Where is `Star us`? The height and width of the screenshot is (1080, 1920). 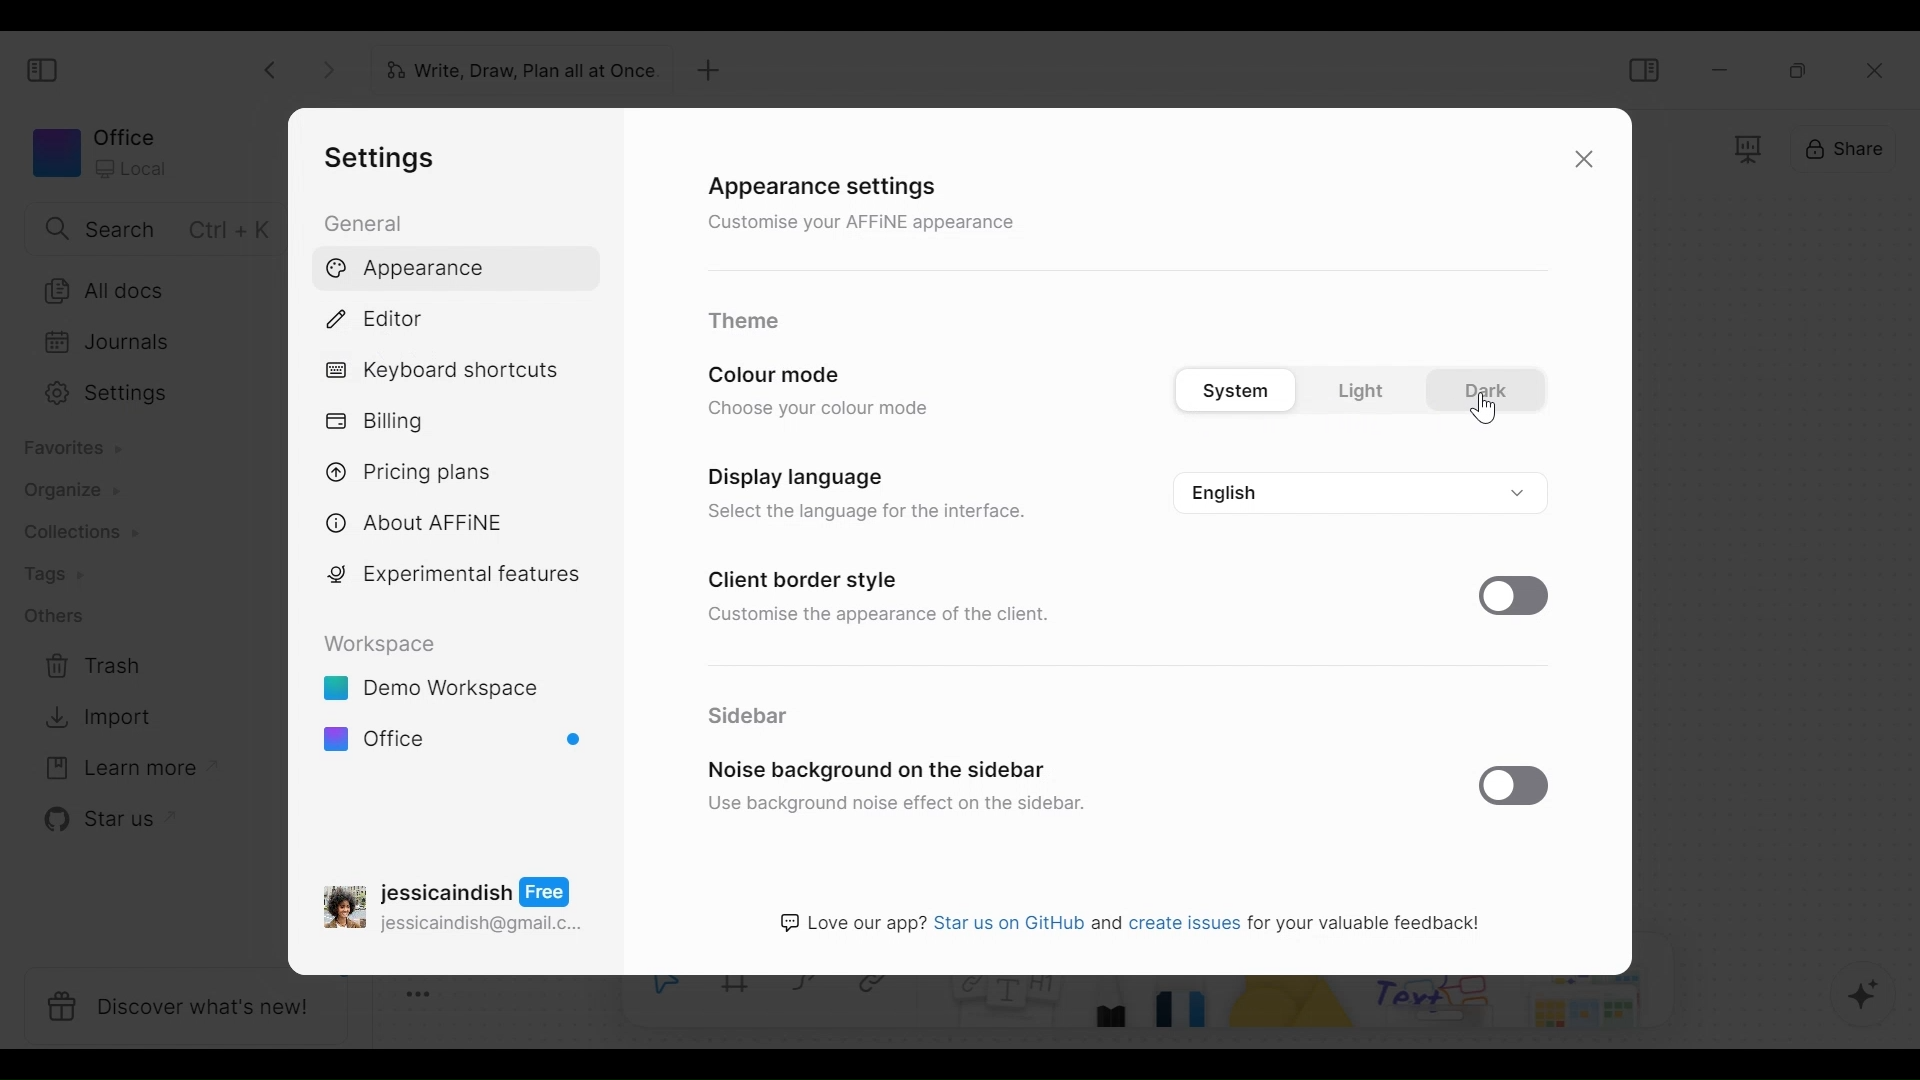 Star us is located at coordinates (106, 823).